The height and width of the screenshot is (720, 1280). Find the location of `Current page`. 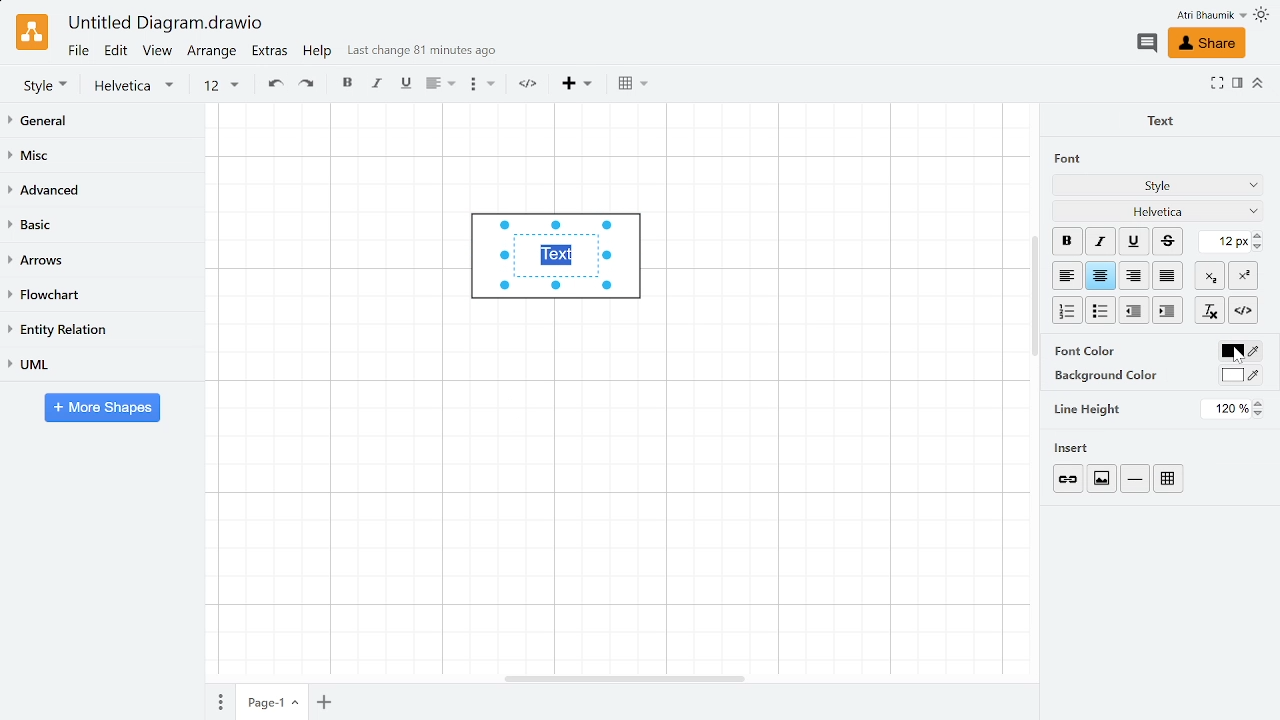

Current page is located at coordinates (273, 702).